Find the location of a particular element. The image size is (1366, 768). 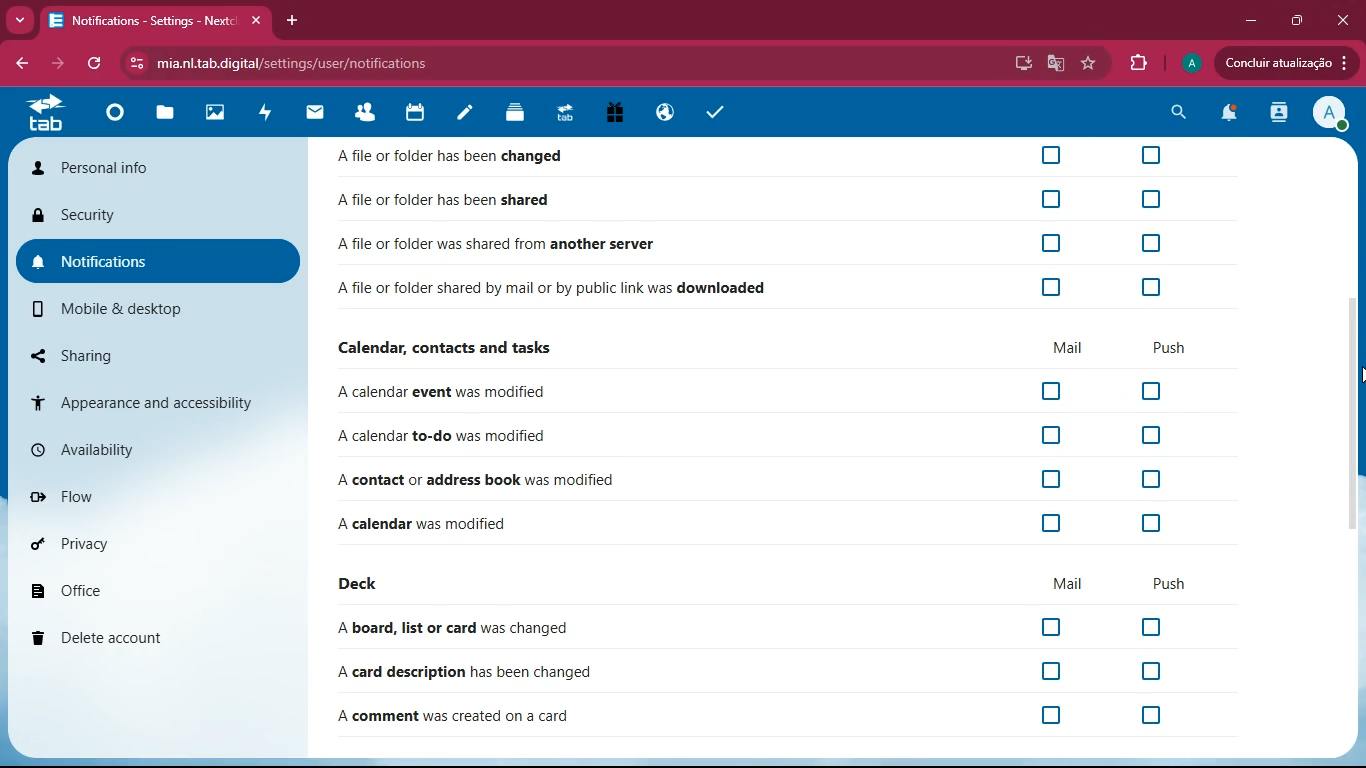

notifications is located at coordinates (1227, 116).